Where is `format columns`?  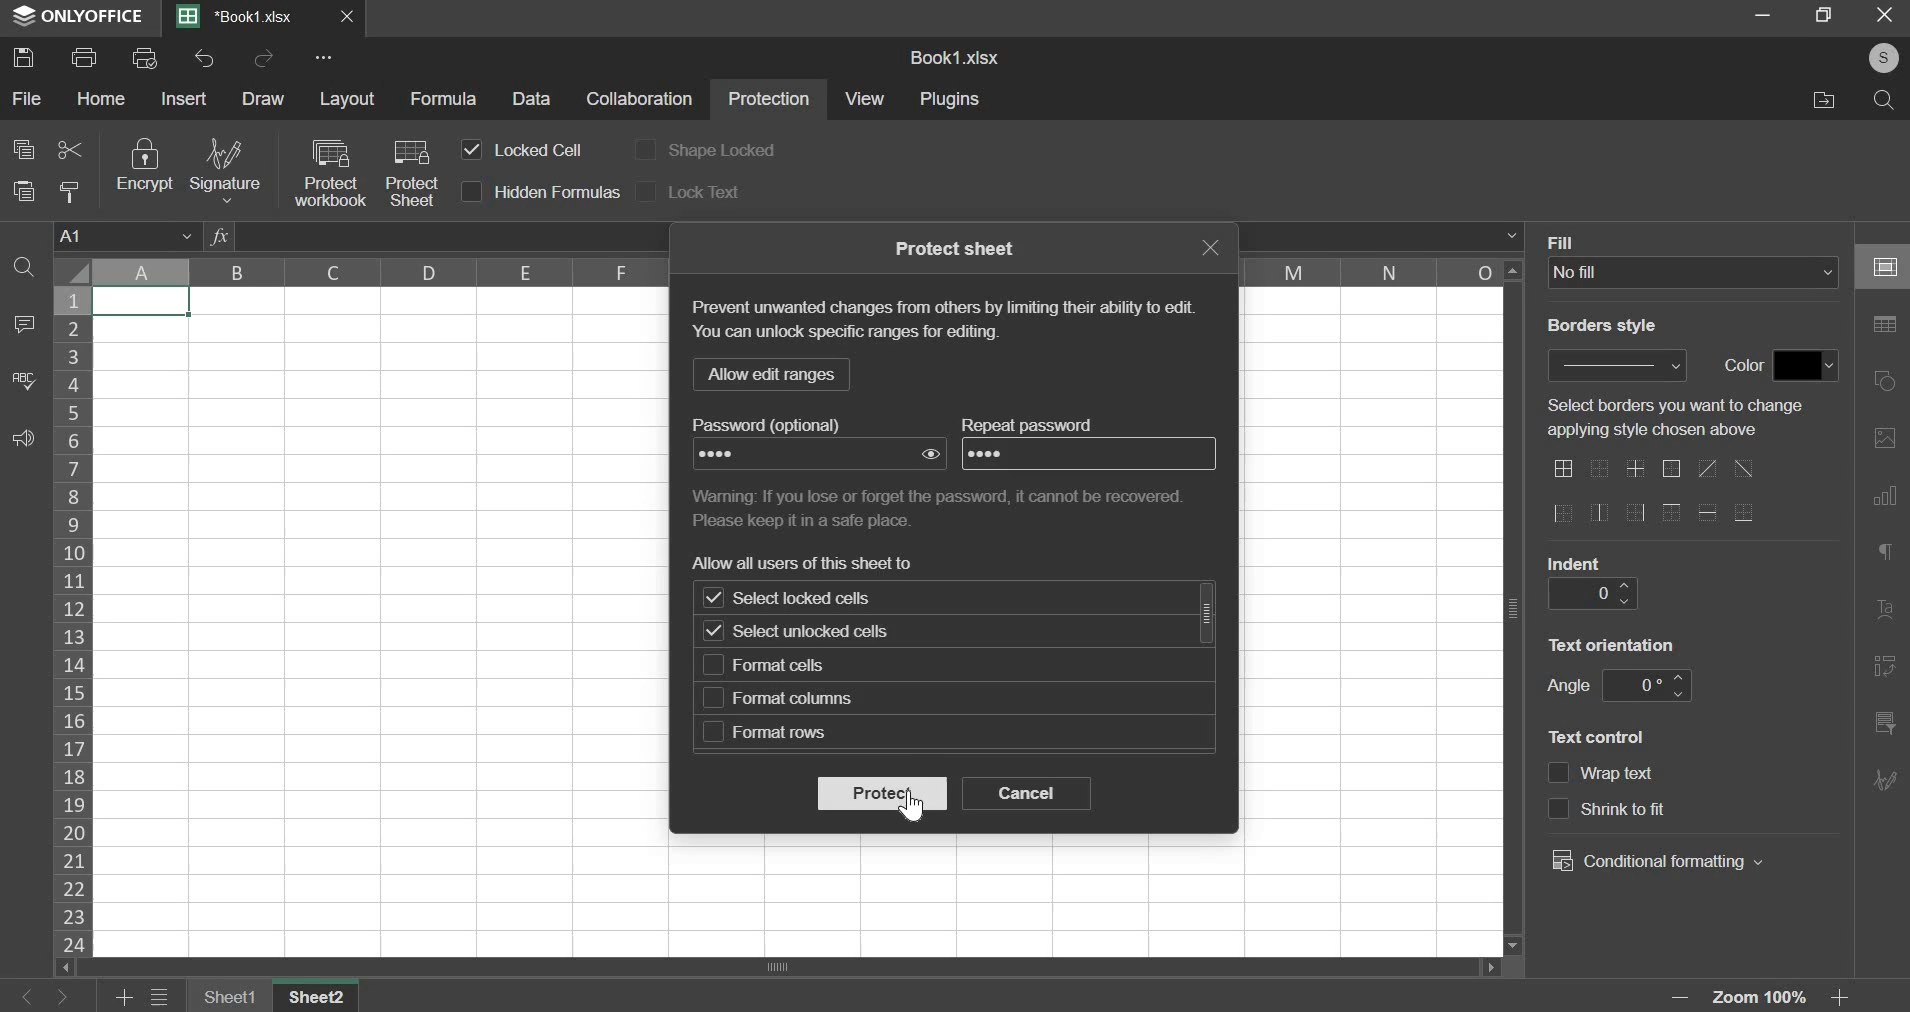
format columns is located at coordinates (795, 698).